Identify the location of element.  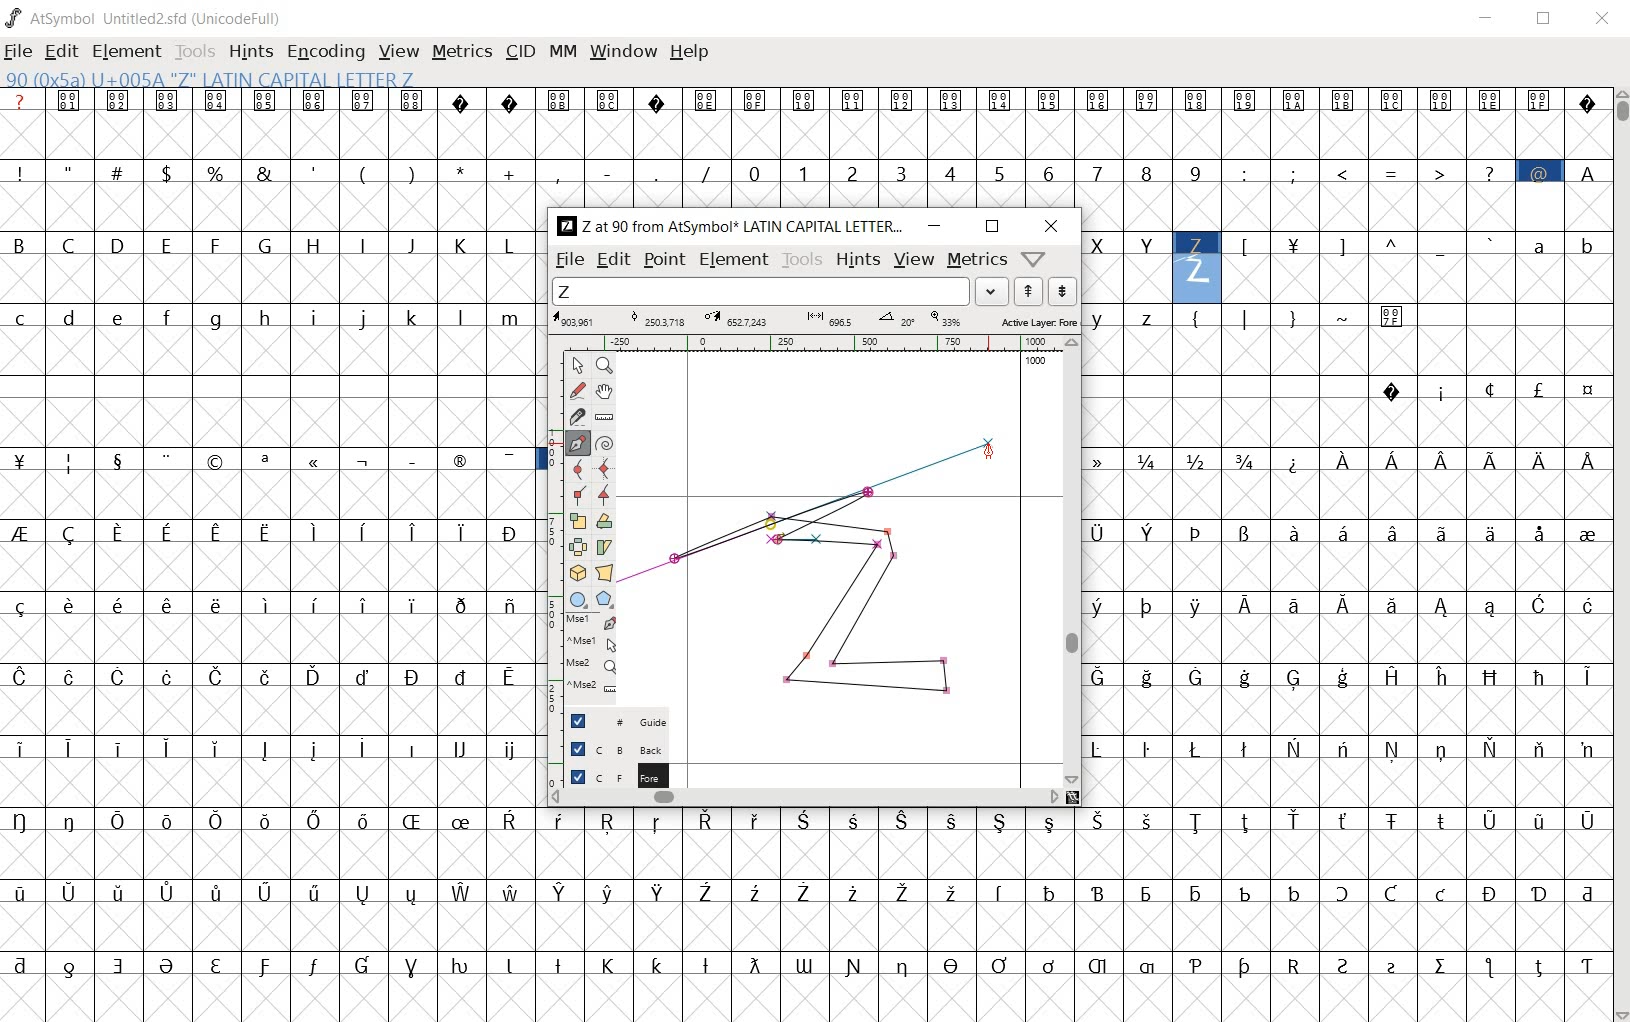
(734, 258).